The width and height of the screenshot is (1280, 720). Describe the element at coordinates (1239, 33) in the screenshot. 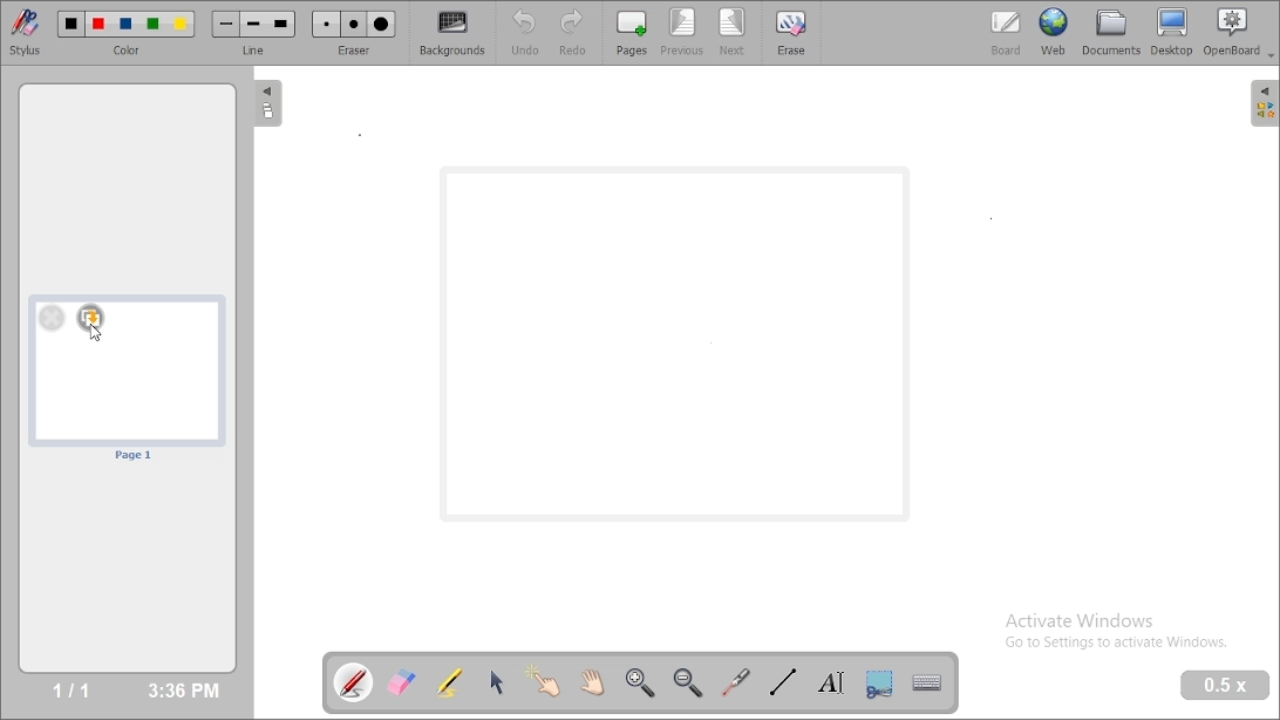

I see `openboard` at that location.